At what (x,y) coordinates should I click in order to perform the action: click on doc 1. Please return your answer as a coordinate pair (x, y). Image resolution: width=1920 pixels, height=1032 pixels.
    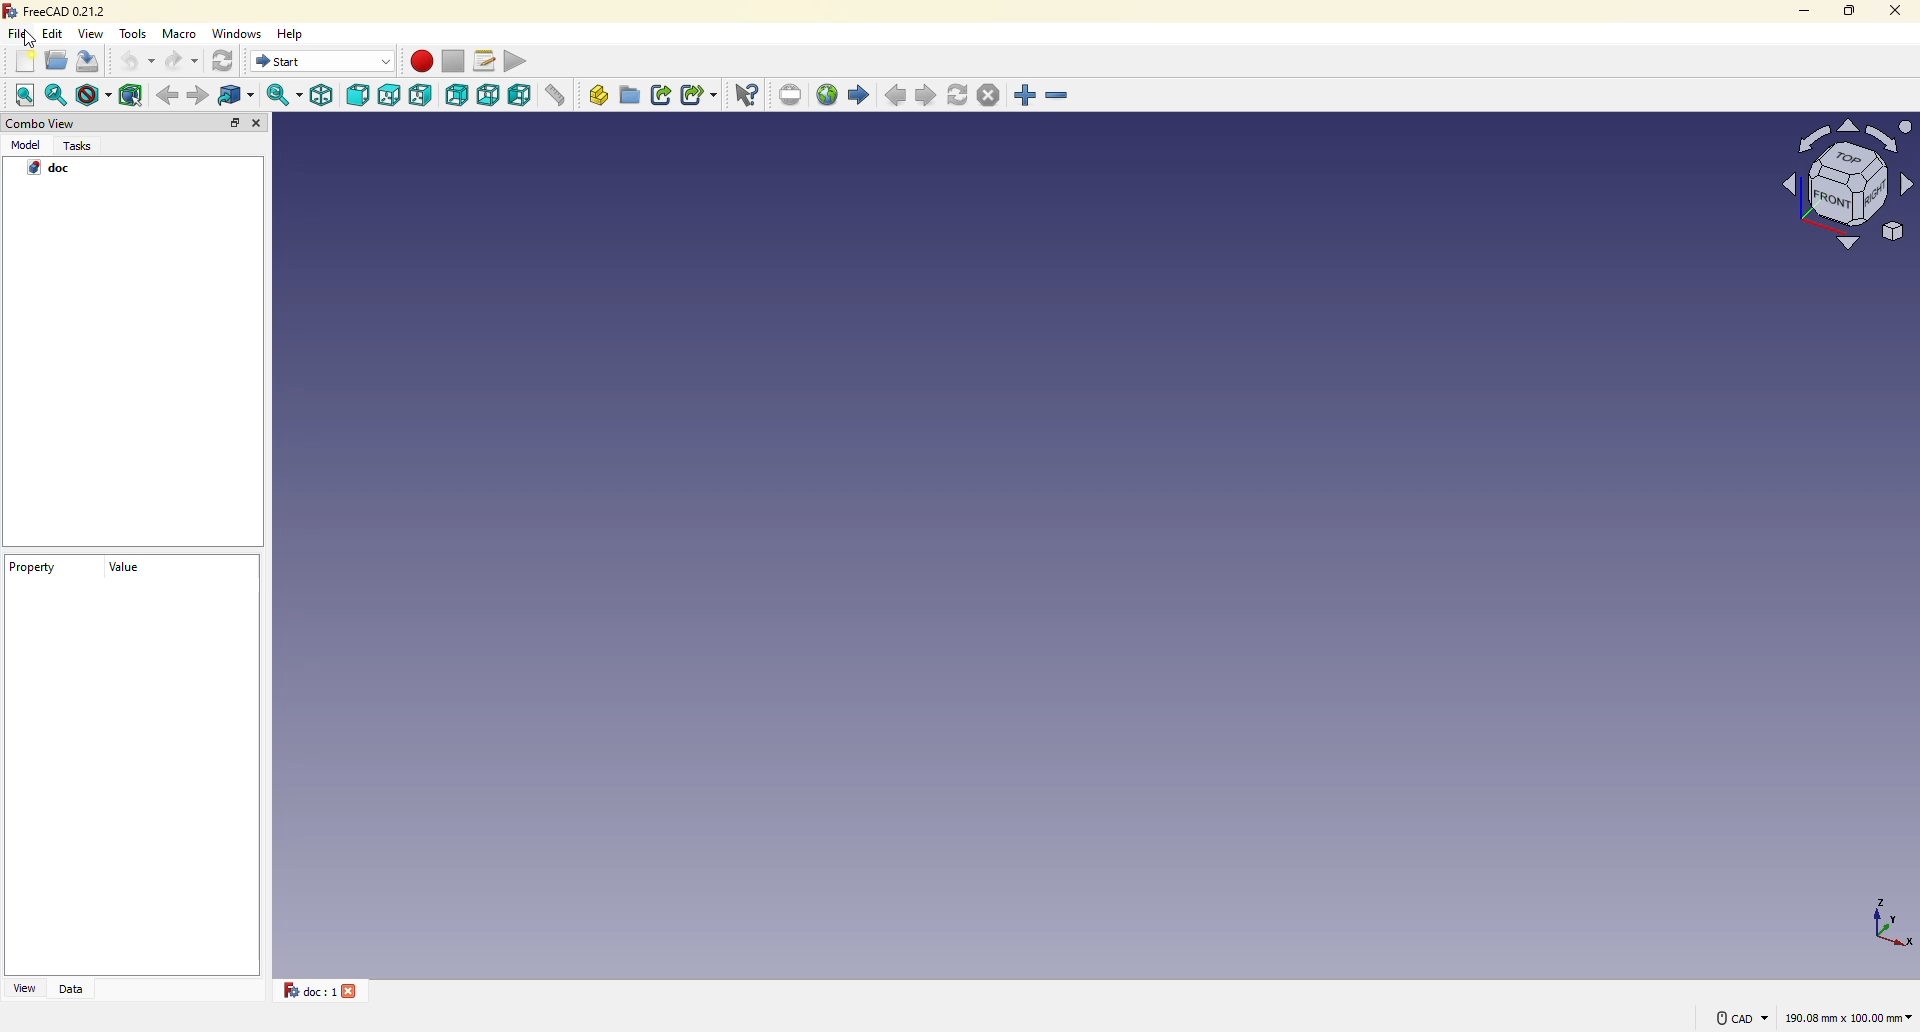
    Looking at the image, I should click on (303, 990).